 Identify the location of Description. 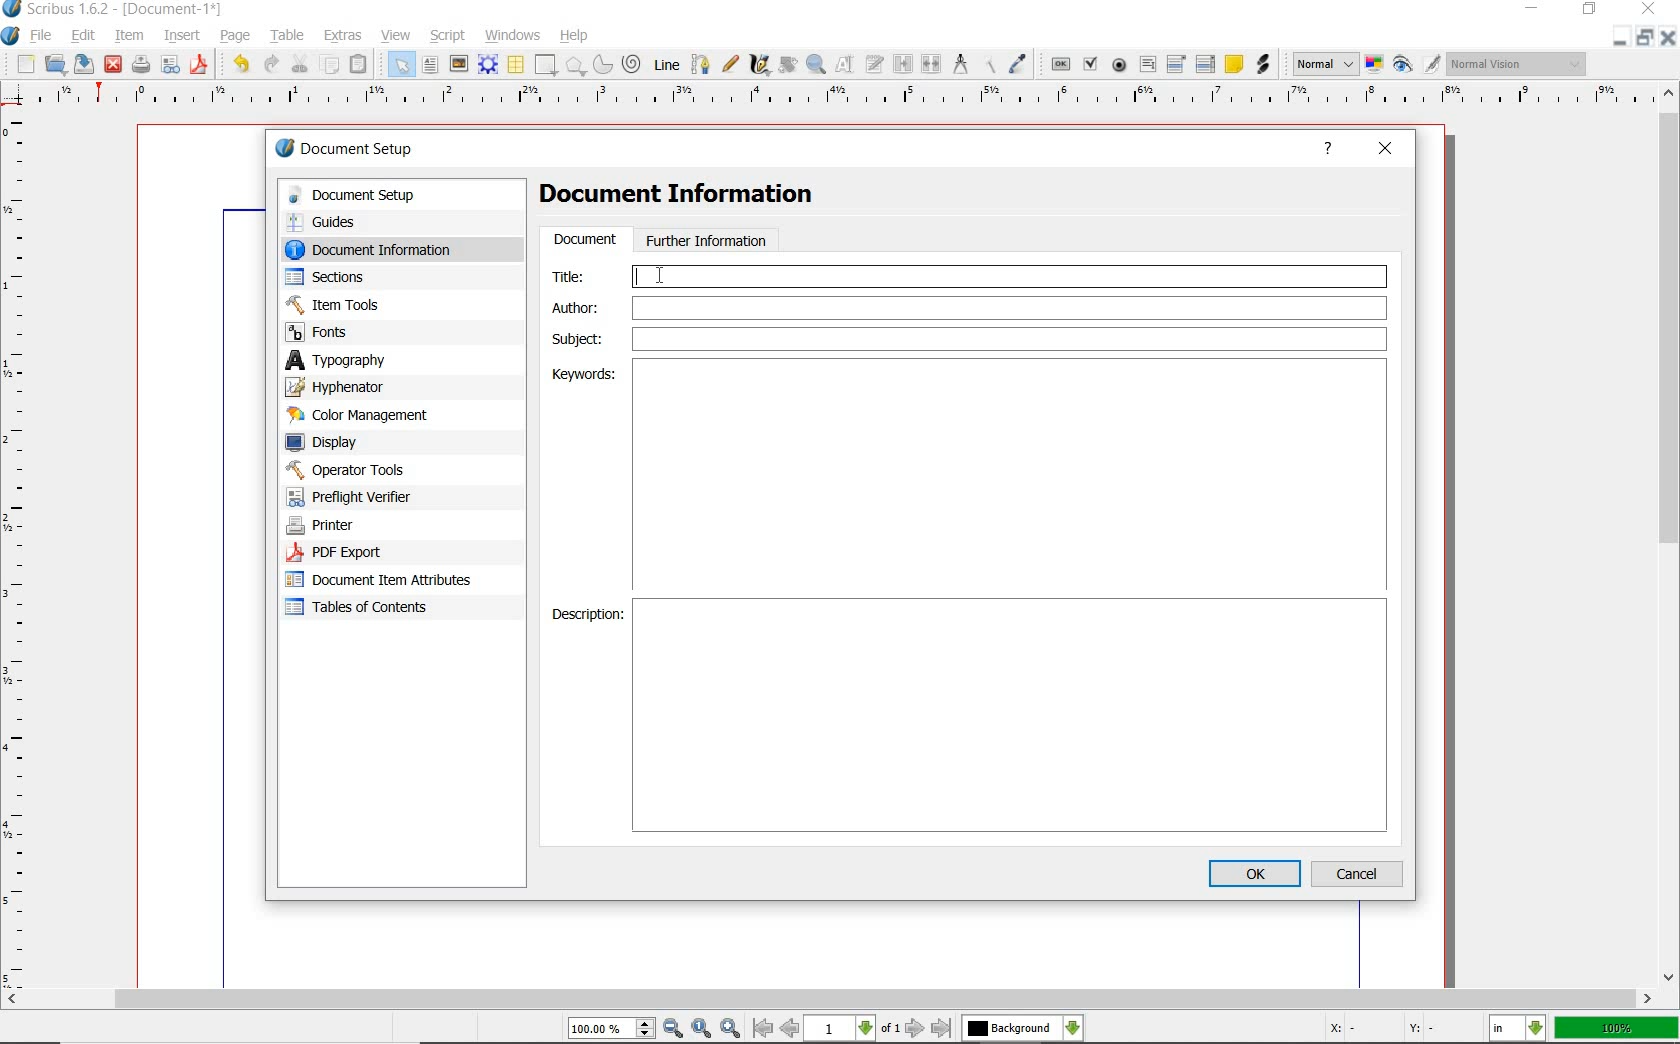
(1012, 714).